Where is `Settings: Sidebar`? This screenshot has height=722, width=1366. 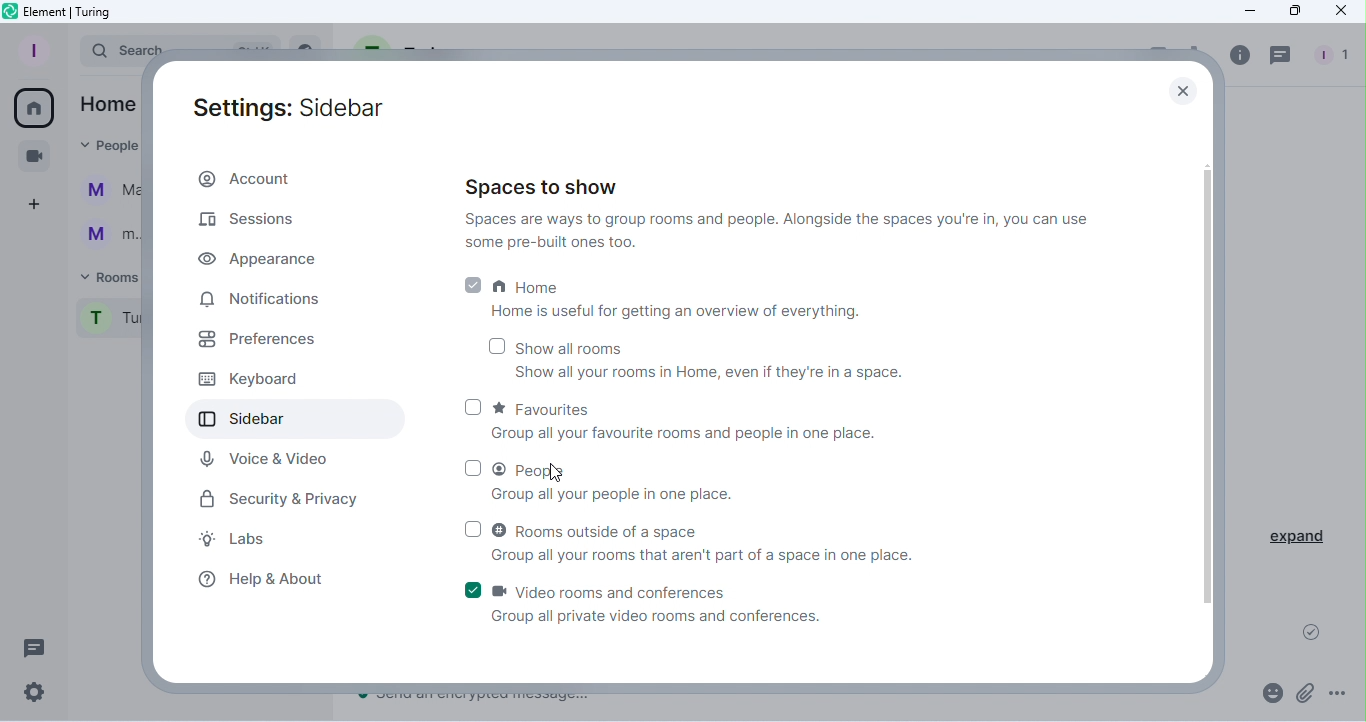 Settings: Sidebar is located at coordinates (300, 102).